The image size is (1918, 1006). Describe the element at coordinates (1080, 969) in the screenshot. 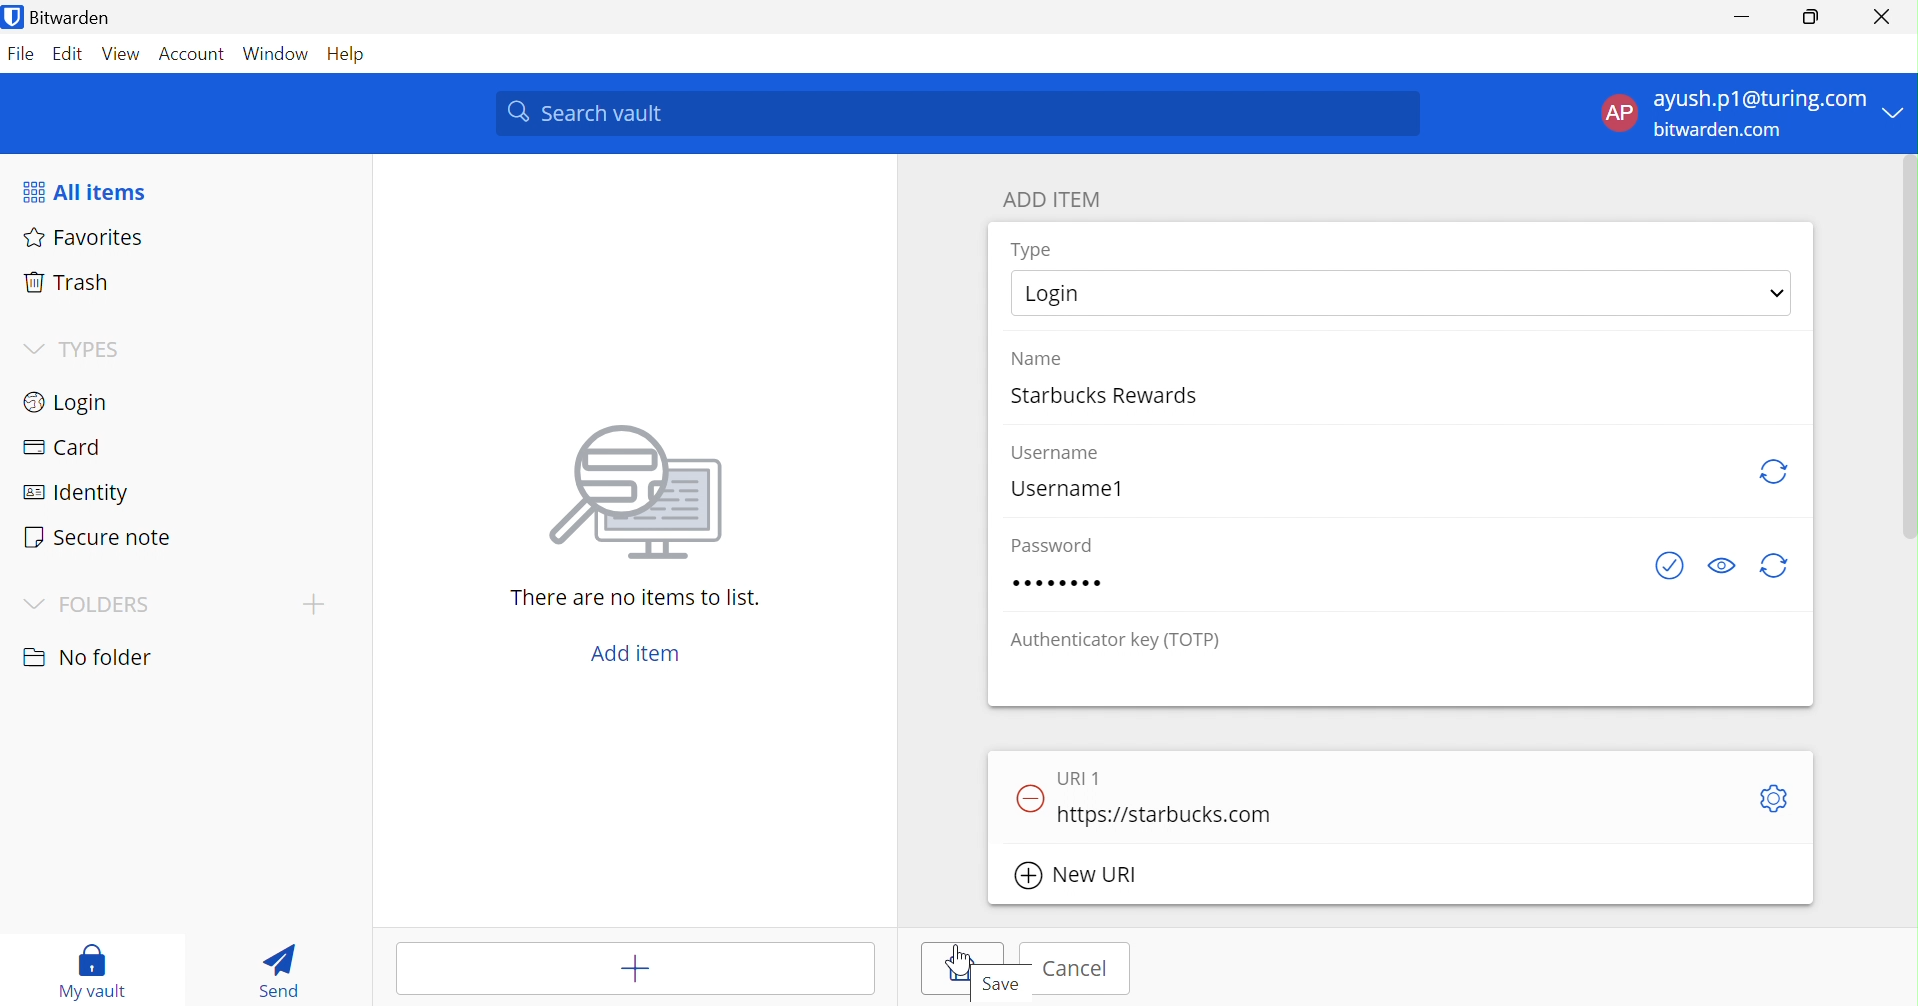

I see `Cancel` at that location.